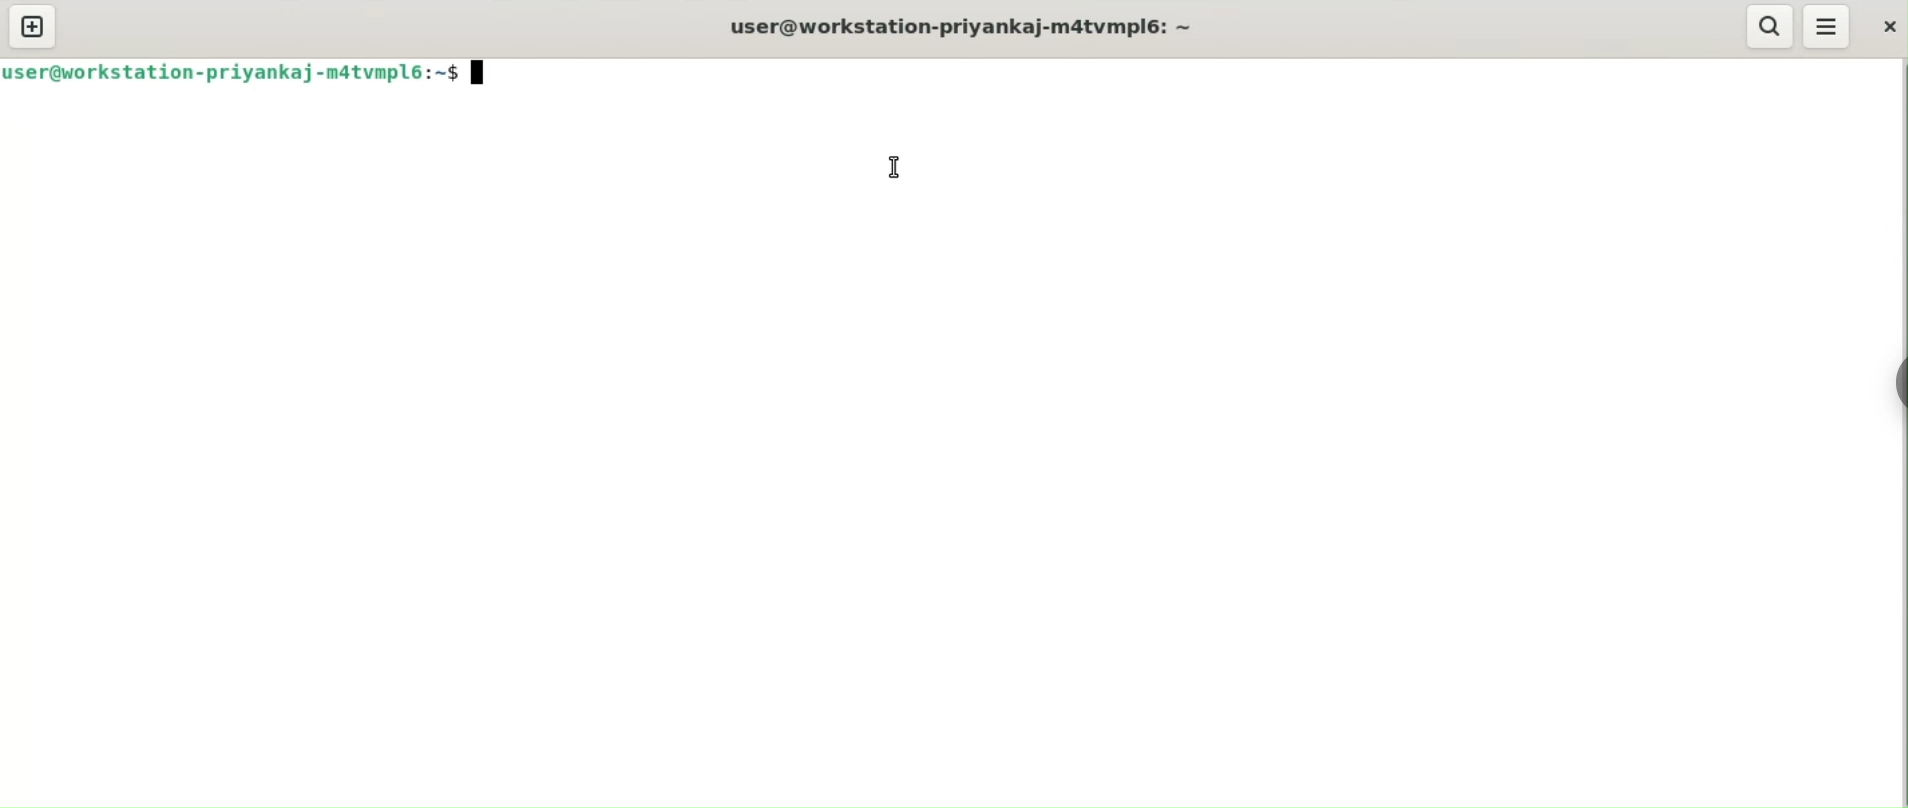 This screenshot has height=808, width=1908. Describe the element at coordinates (1826, 26) in the screenshot. I see `menu` at that location.